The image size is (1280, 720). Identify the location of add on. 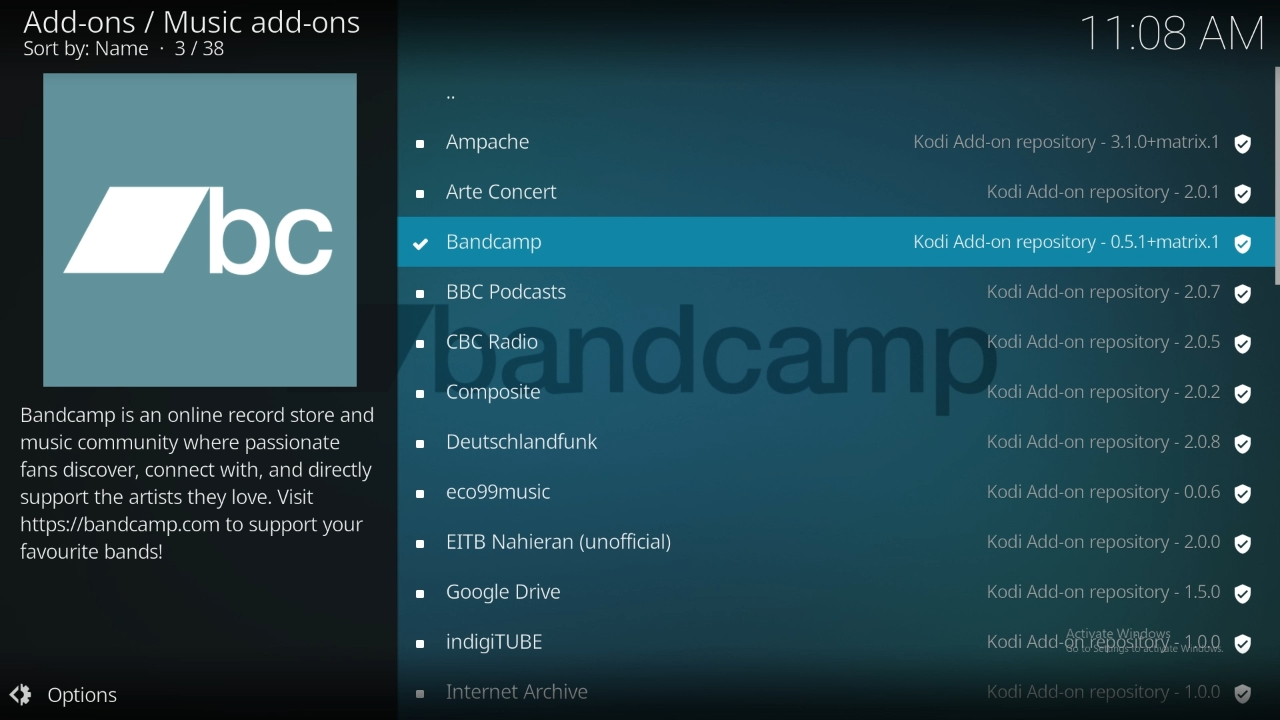
(833, 691).